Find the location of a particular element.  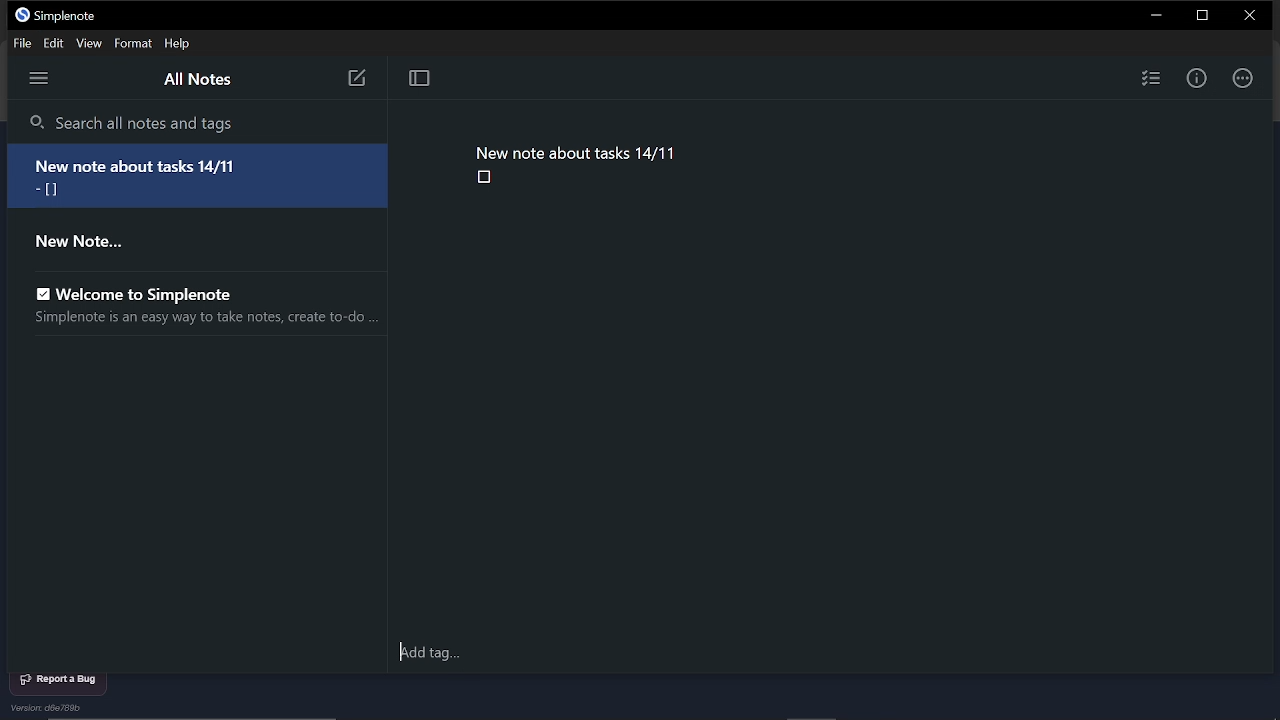

new note is located at coordinates (355, 80).